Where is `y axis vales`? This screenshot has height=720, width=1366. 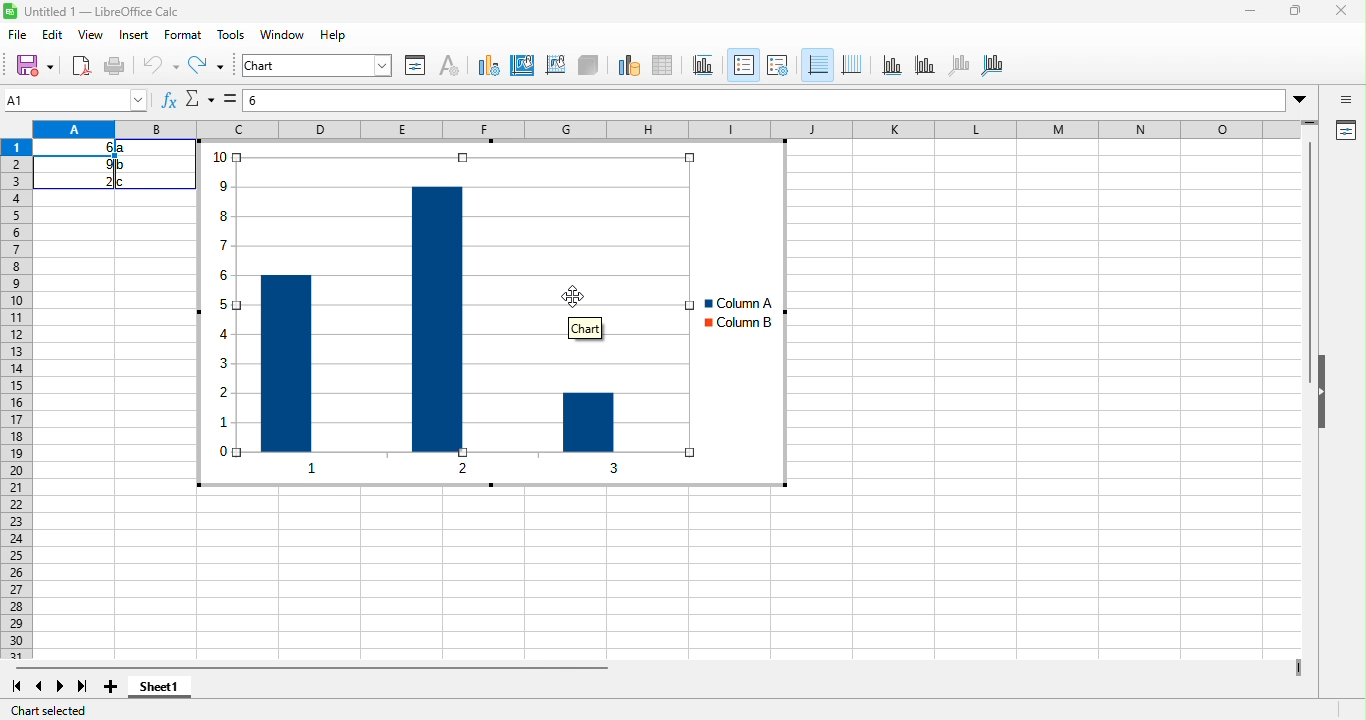
y axis vales is located at coordinates (223, 321).